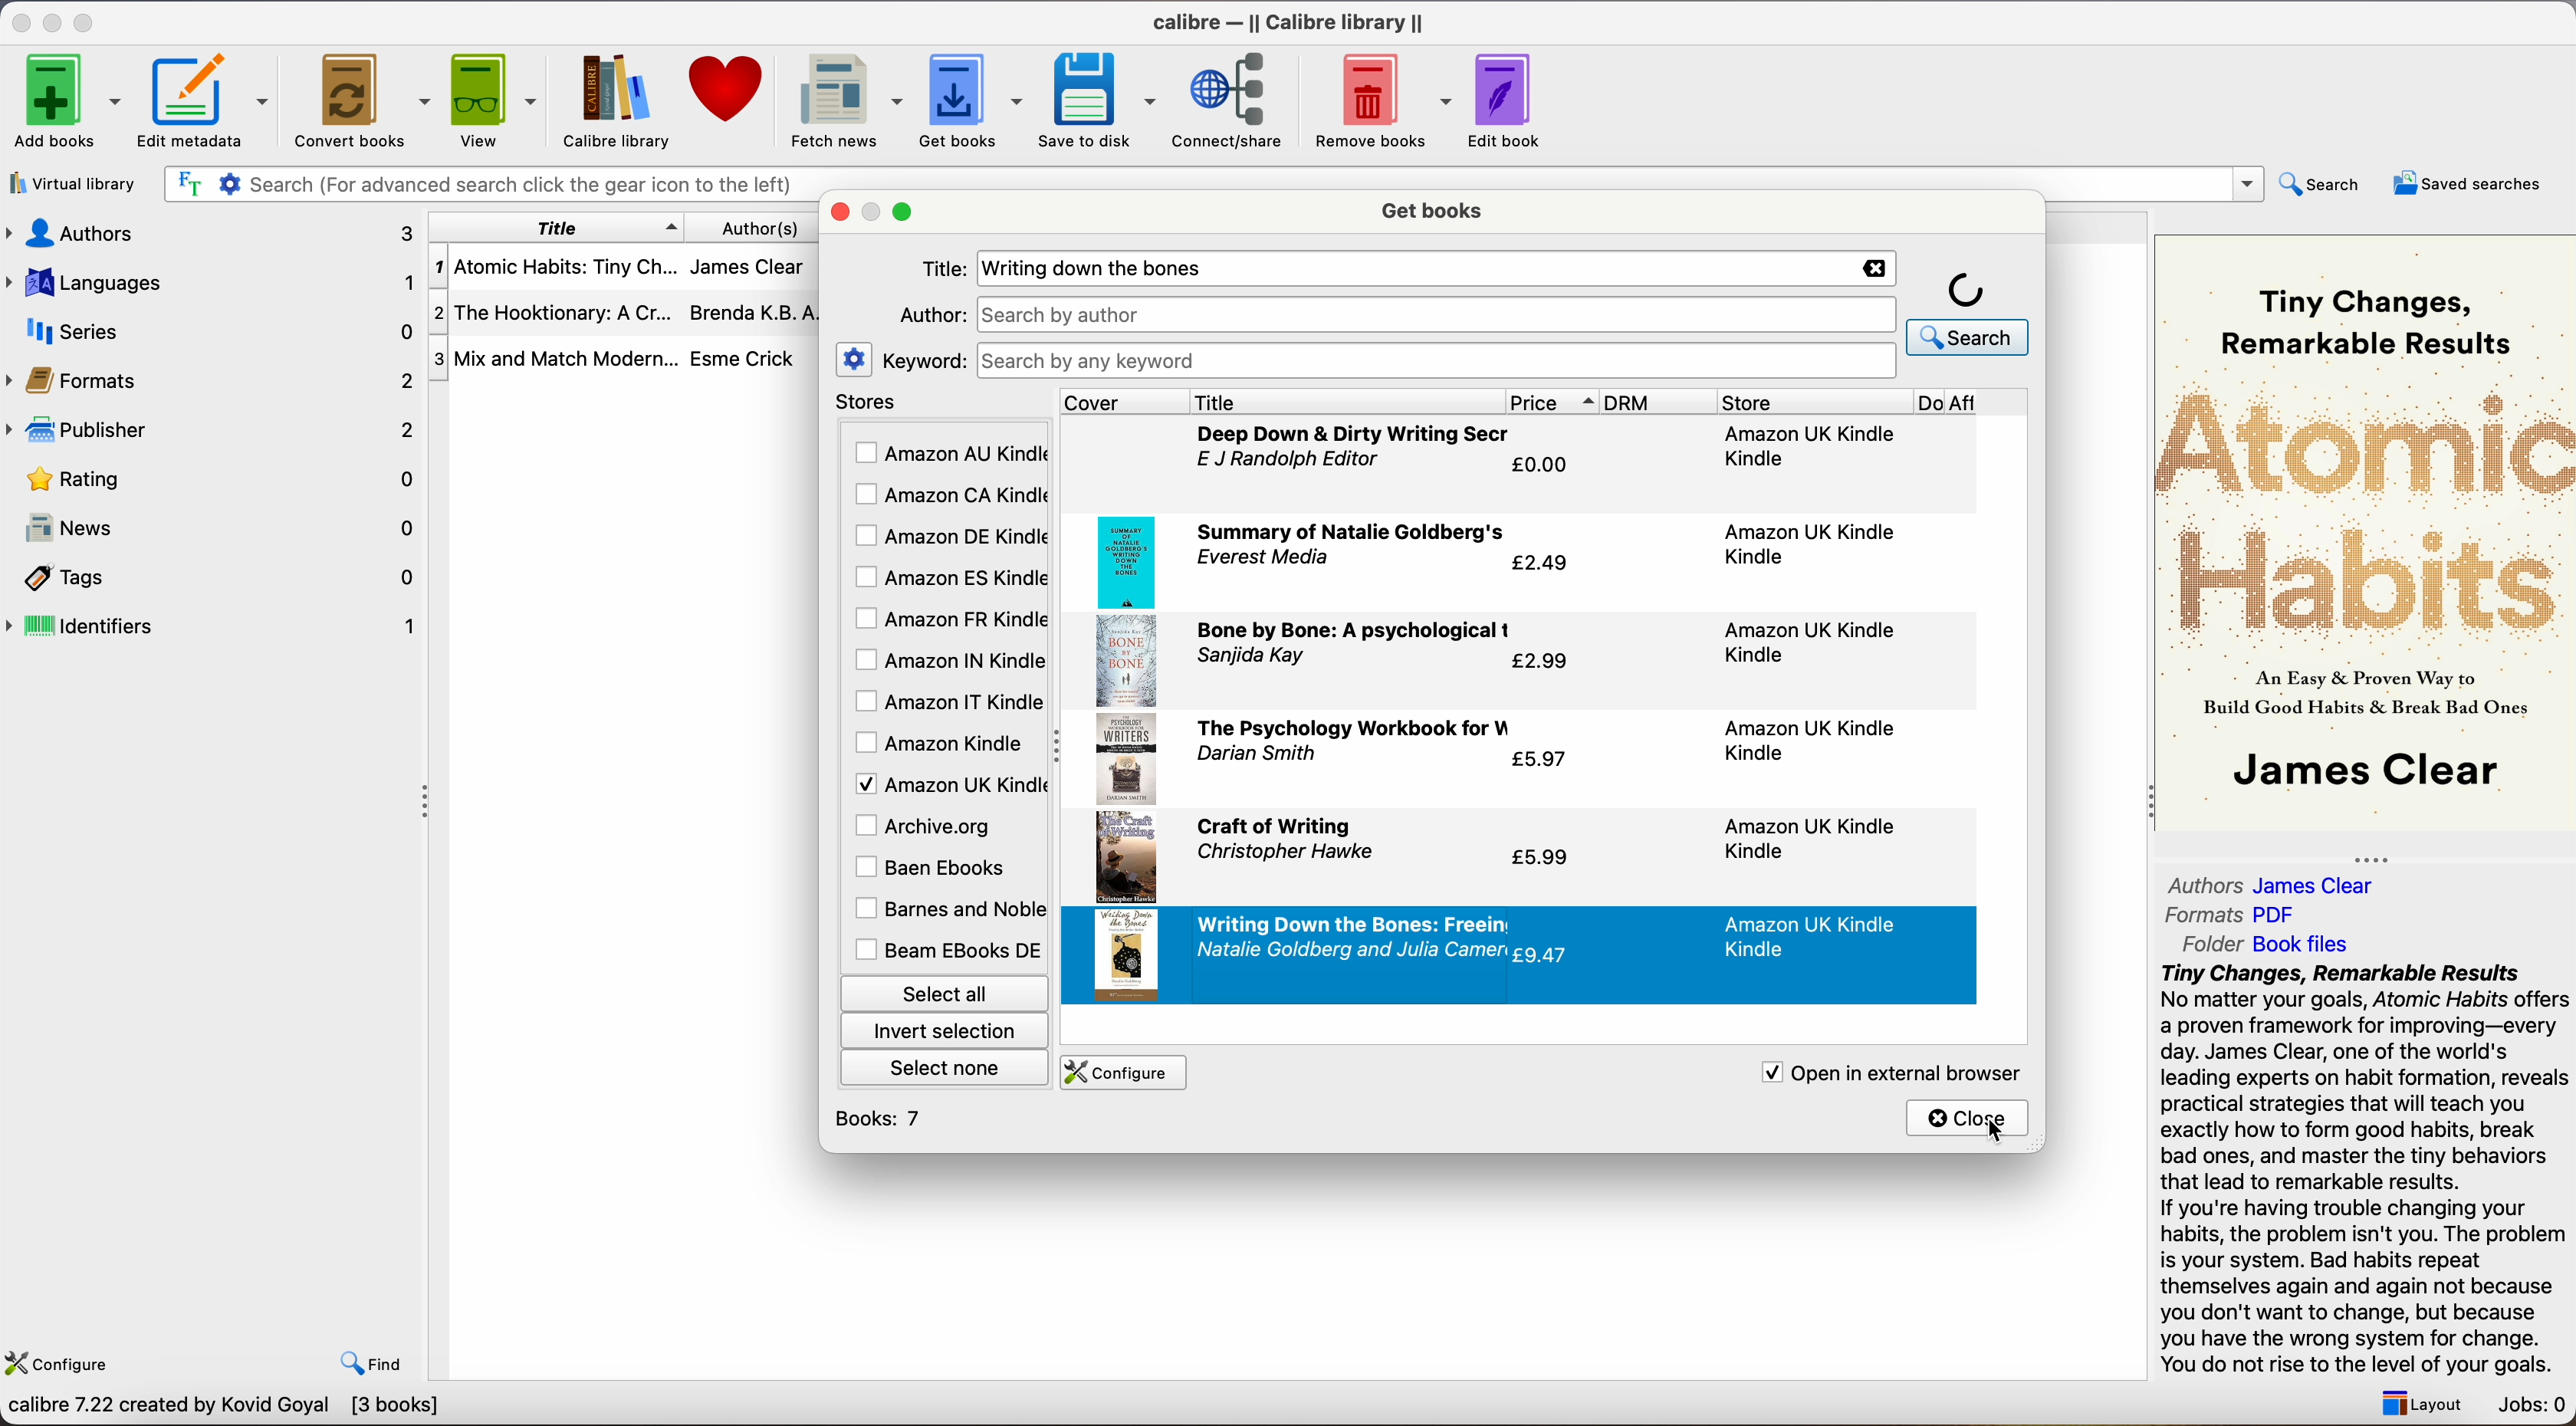 The image size is (2576, 1426). I want to click on Authors James Clear, so click(2272, 886).